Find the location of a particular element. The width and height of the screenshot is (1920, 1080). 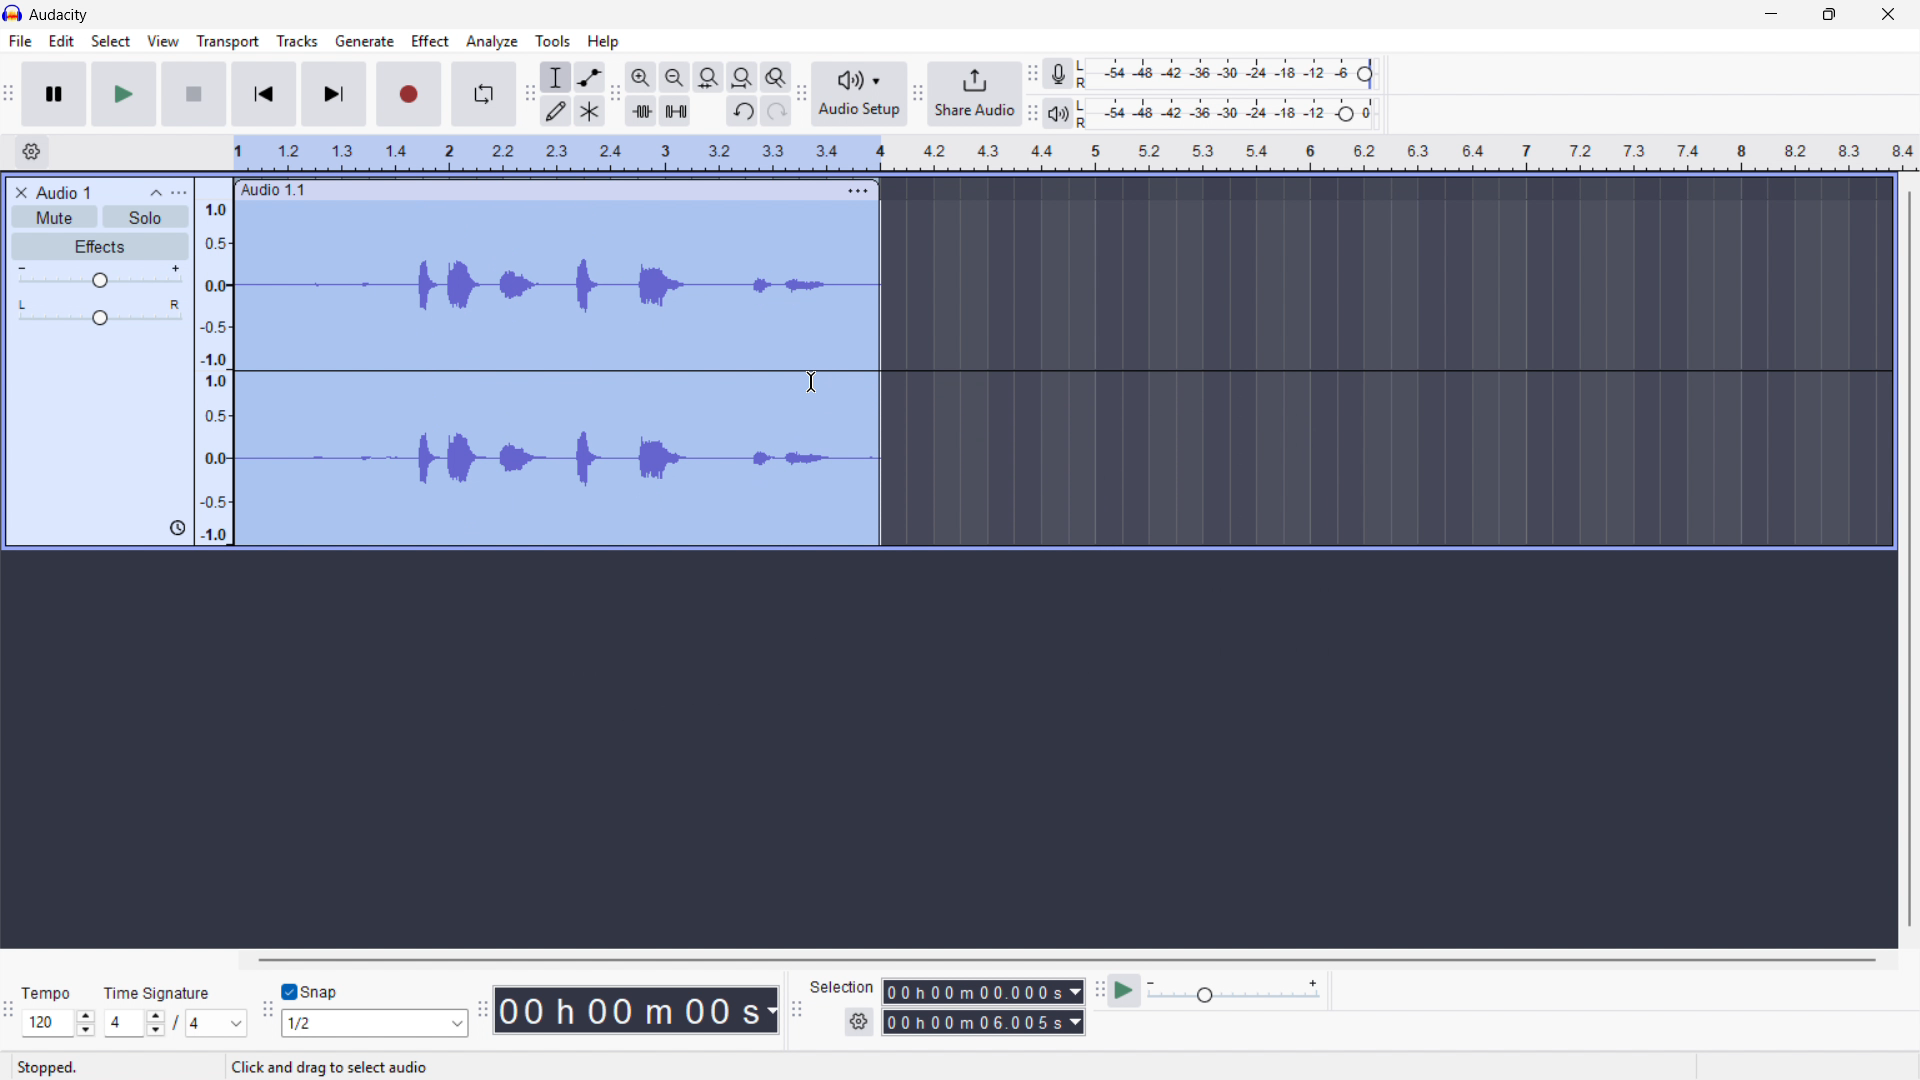

mouse pointer is located at coordinates (816, 381).